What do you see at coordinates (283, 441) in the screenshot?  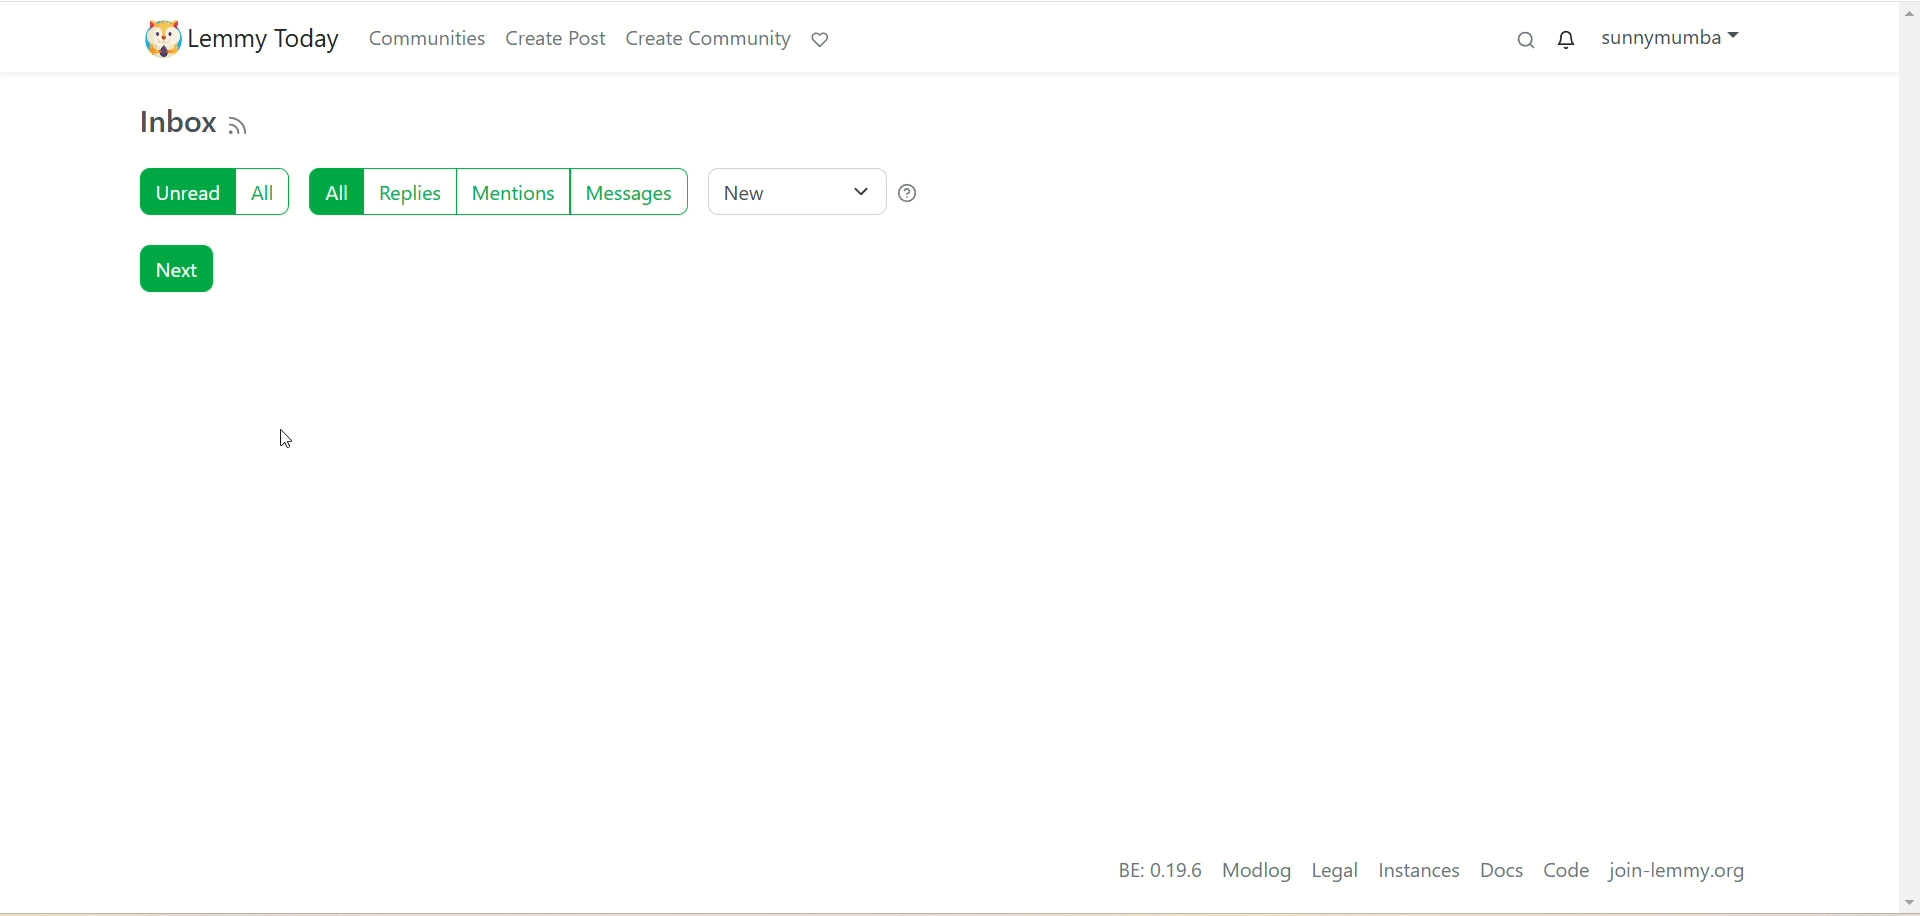 I see `Pointer` at bounding box center [283, 441].